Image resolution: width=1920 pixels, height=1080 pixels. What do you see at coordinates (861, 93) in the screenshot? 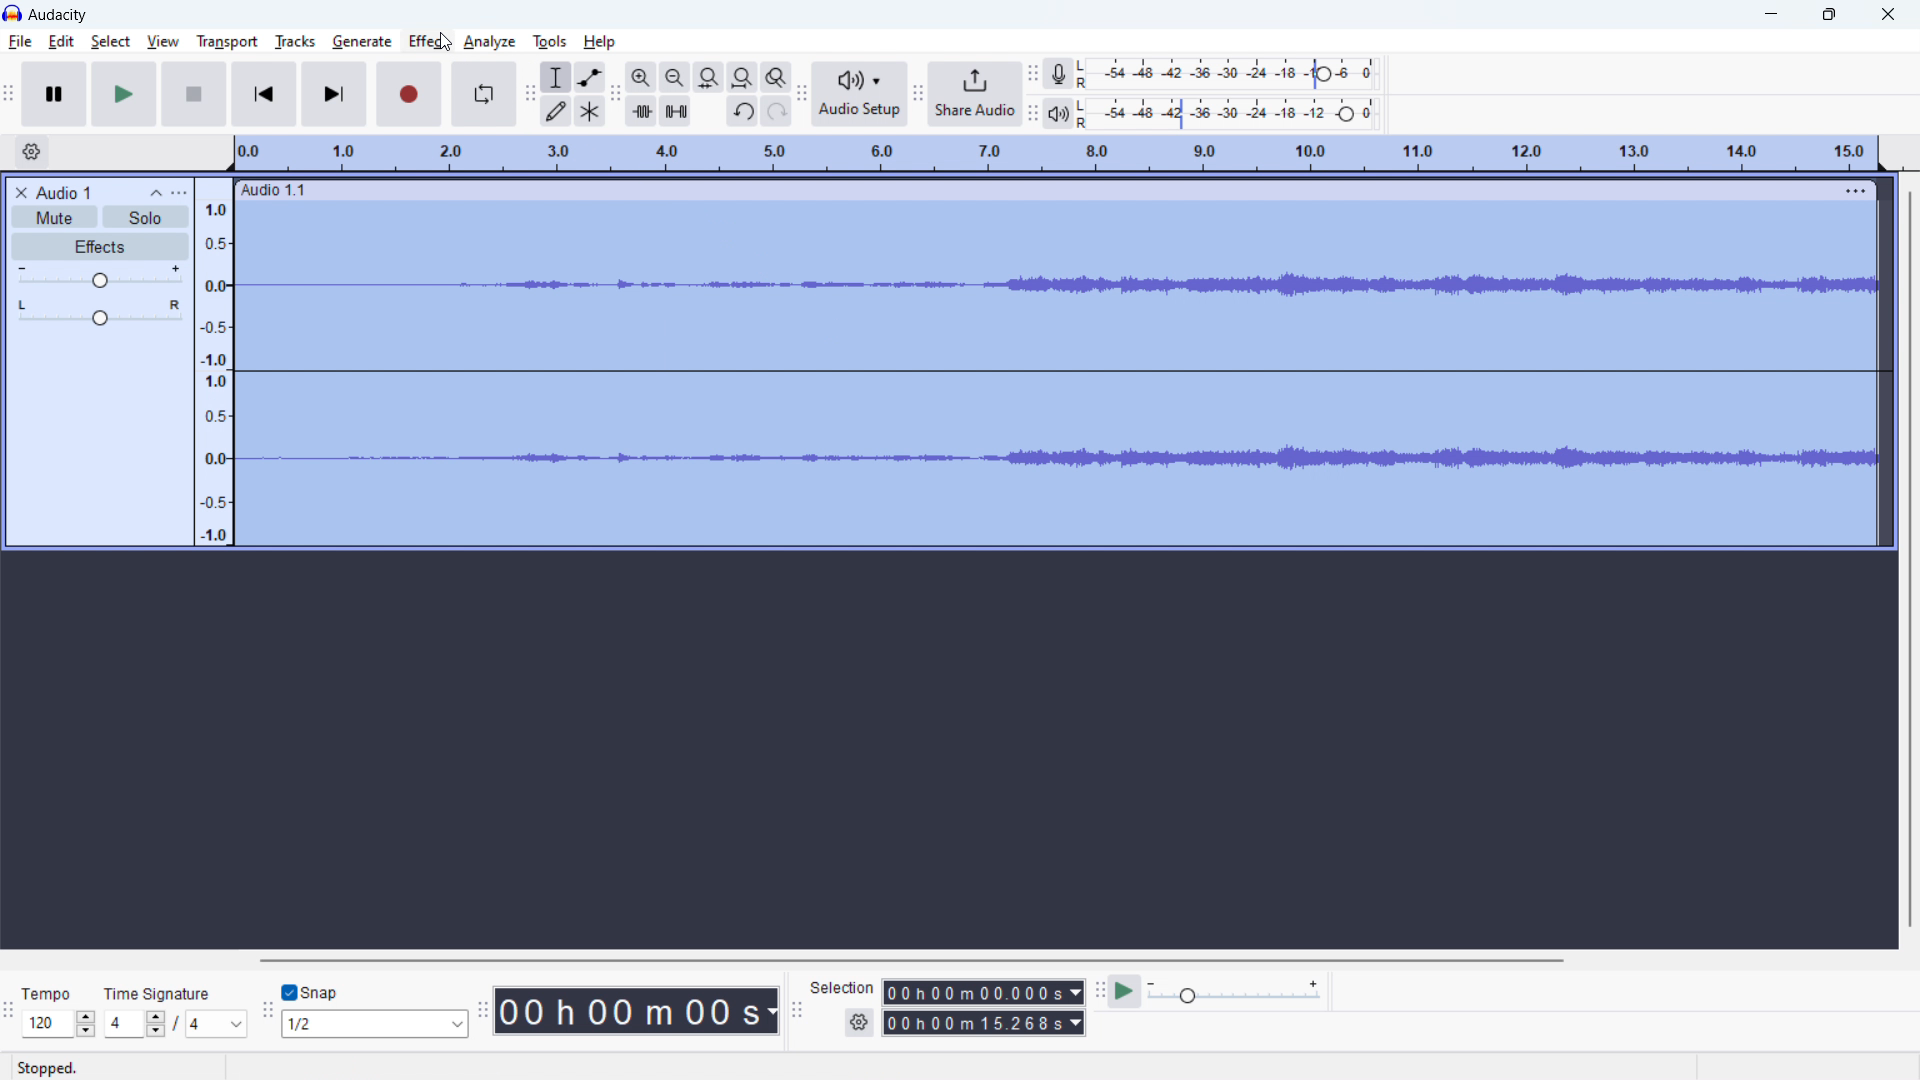
I see `audio setup` at bounding box center [861, 93].